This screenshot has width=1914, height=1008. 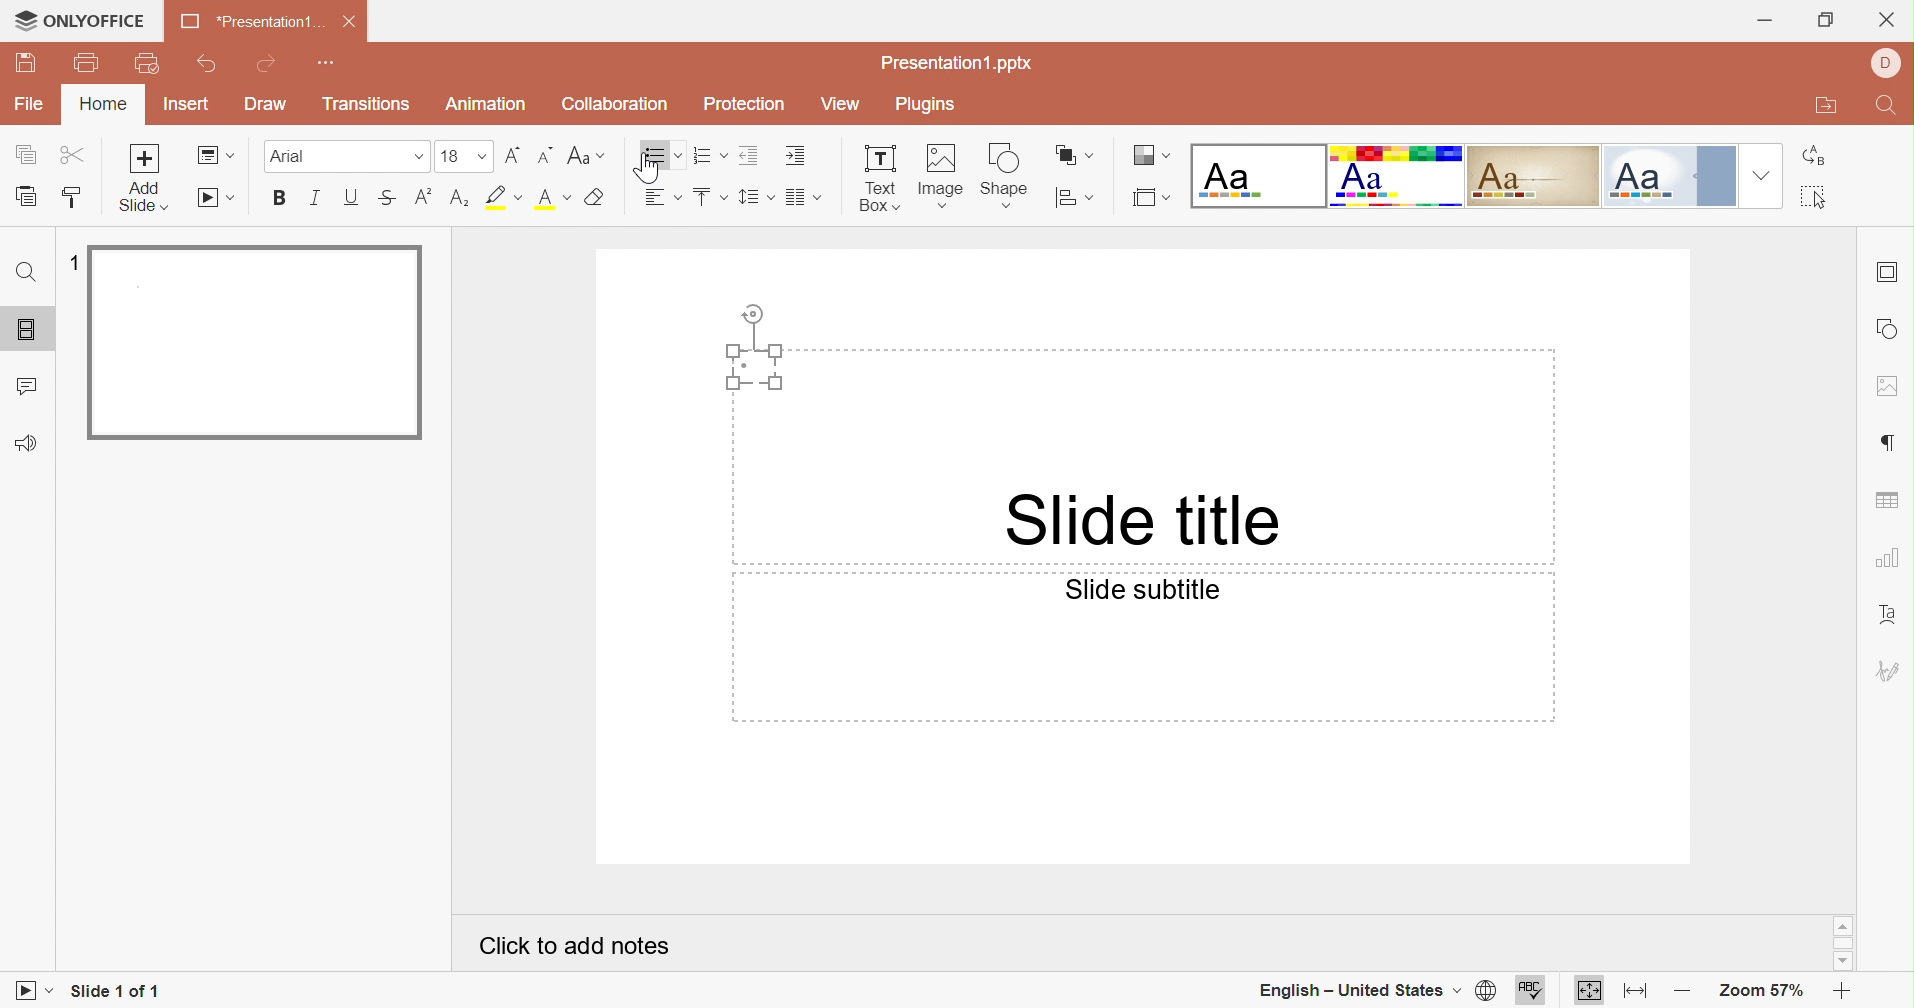 I want to click on Superscript, so click(x=386, y=200).